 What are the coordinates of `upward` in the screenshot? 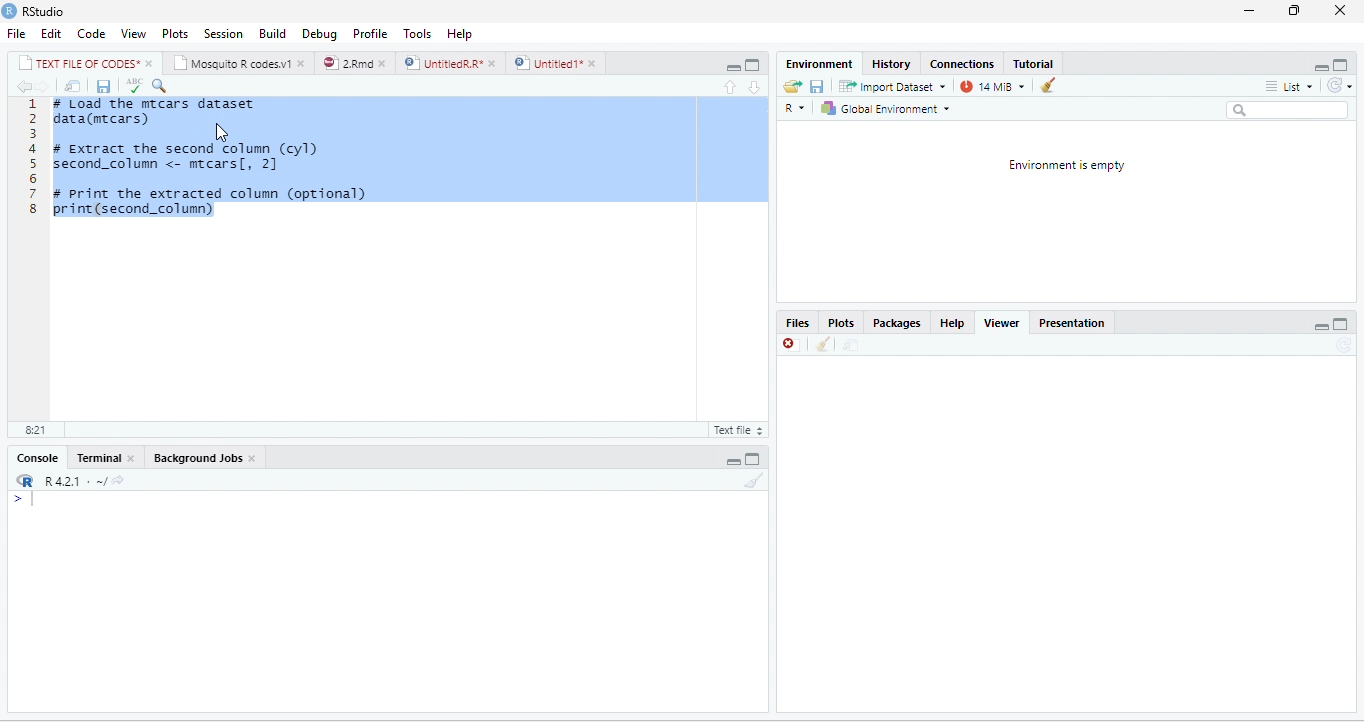 It's located at (737, 87).